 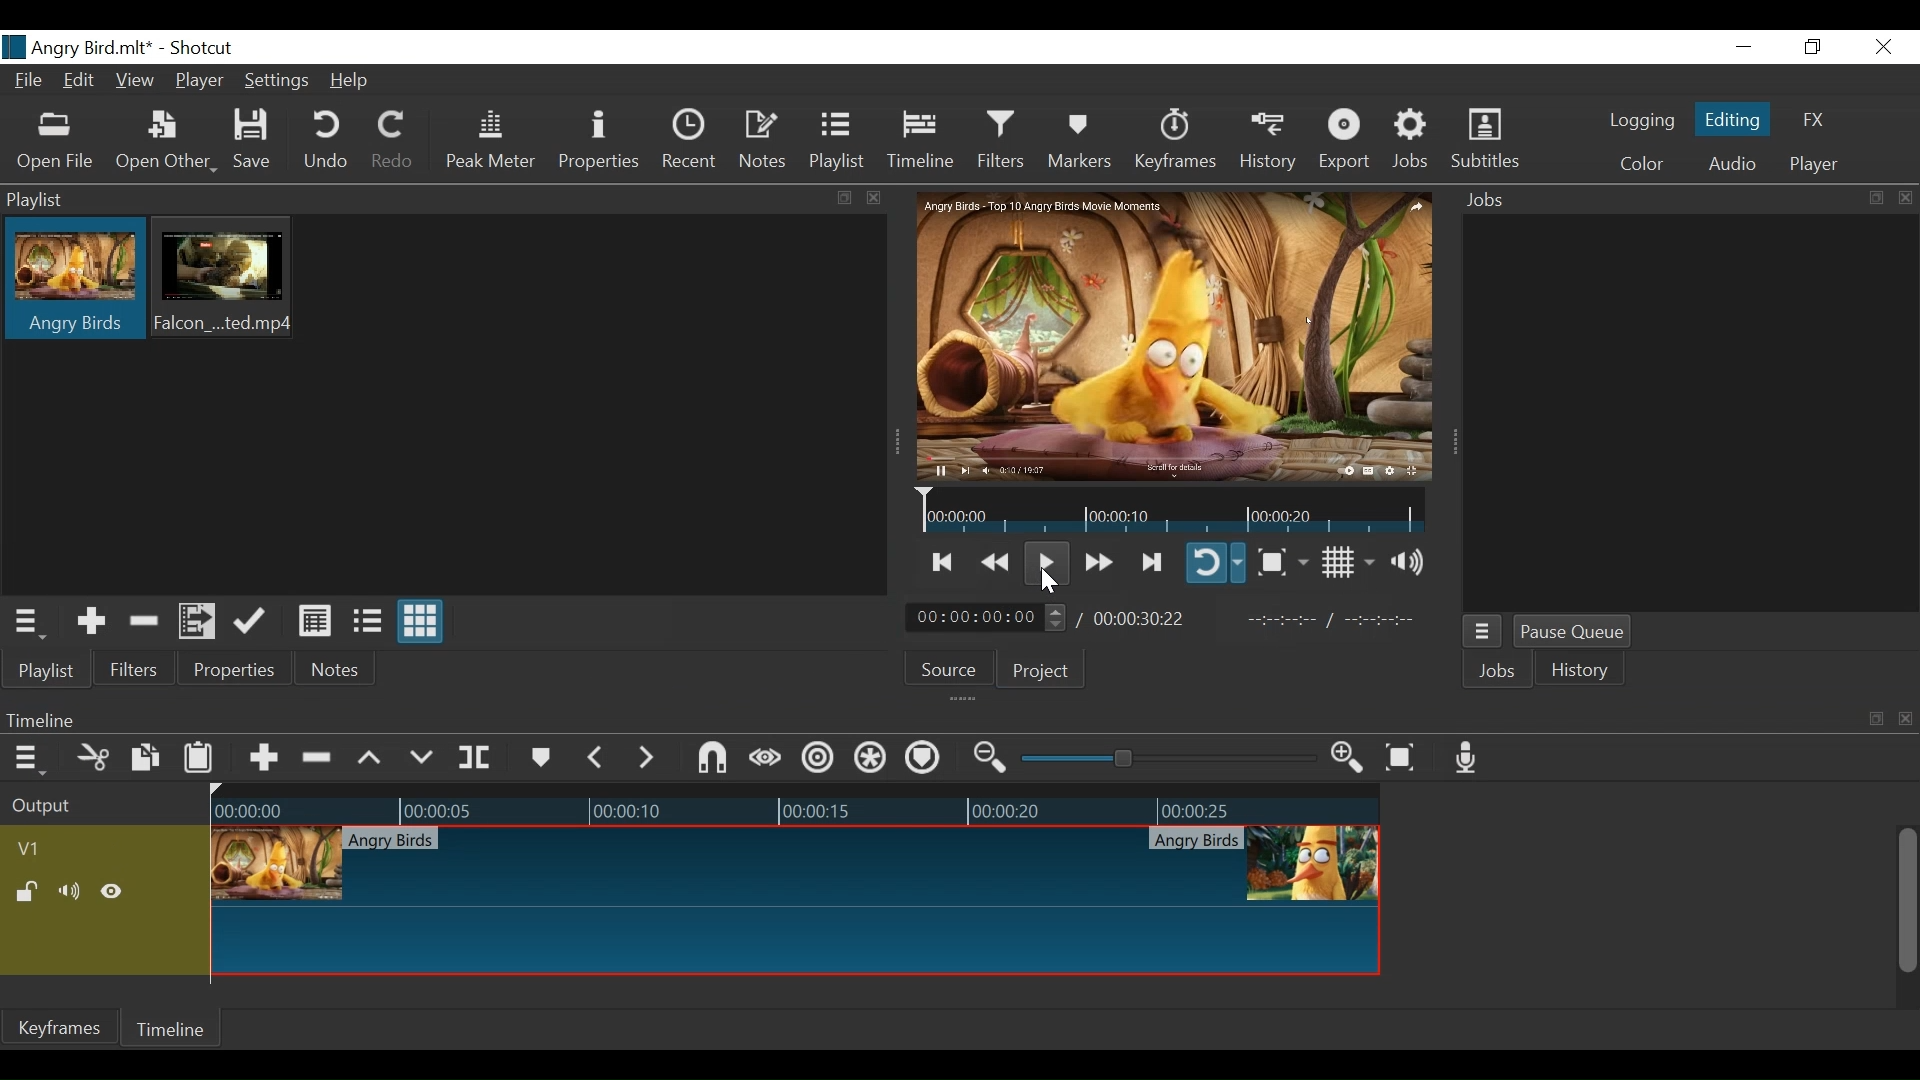 What do you see at coordinates (79, 47) in the screenshot?
I see `File Name` at bounding box center [79, 47].